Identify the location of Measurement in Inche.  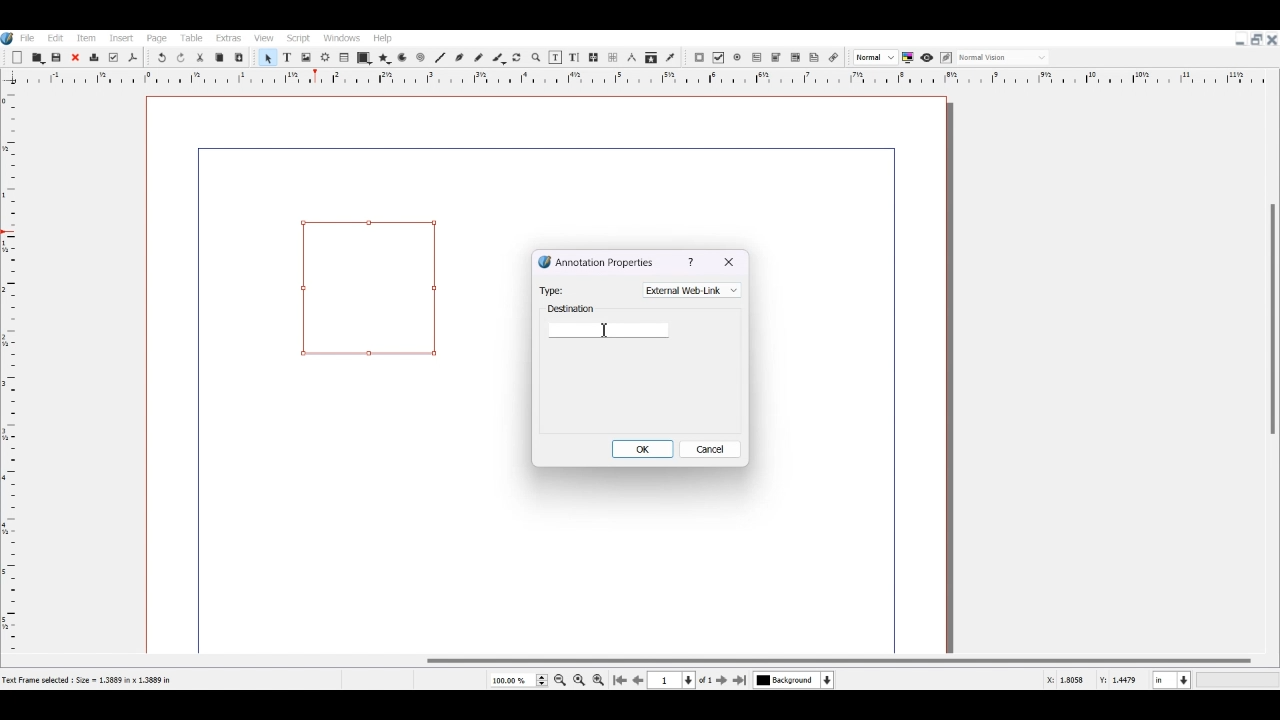
(1172, 680).